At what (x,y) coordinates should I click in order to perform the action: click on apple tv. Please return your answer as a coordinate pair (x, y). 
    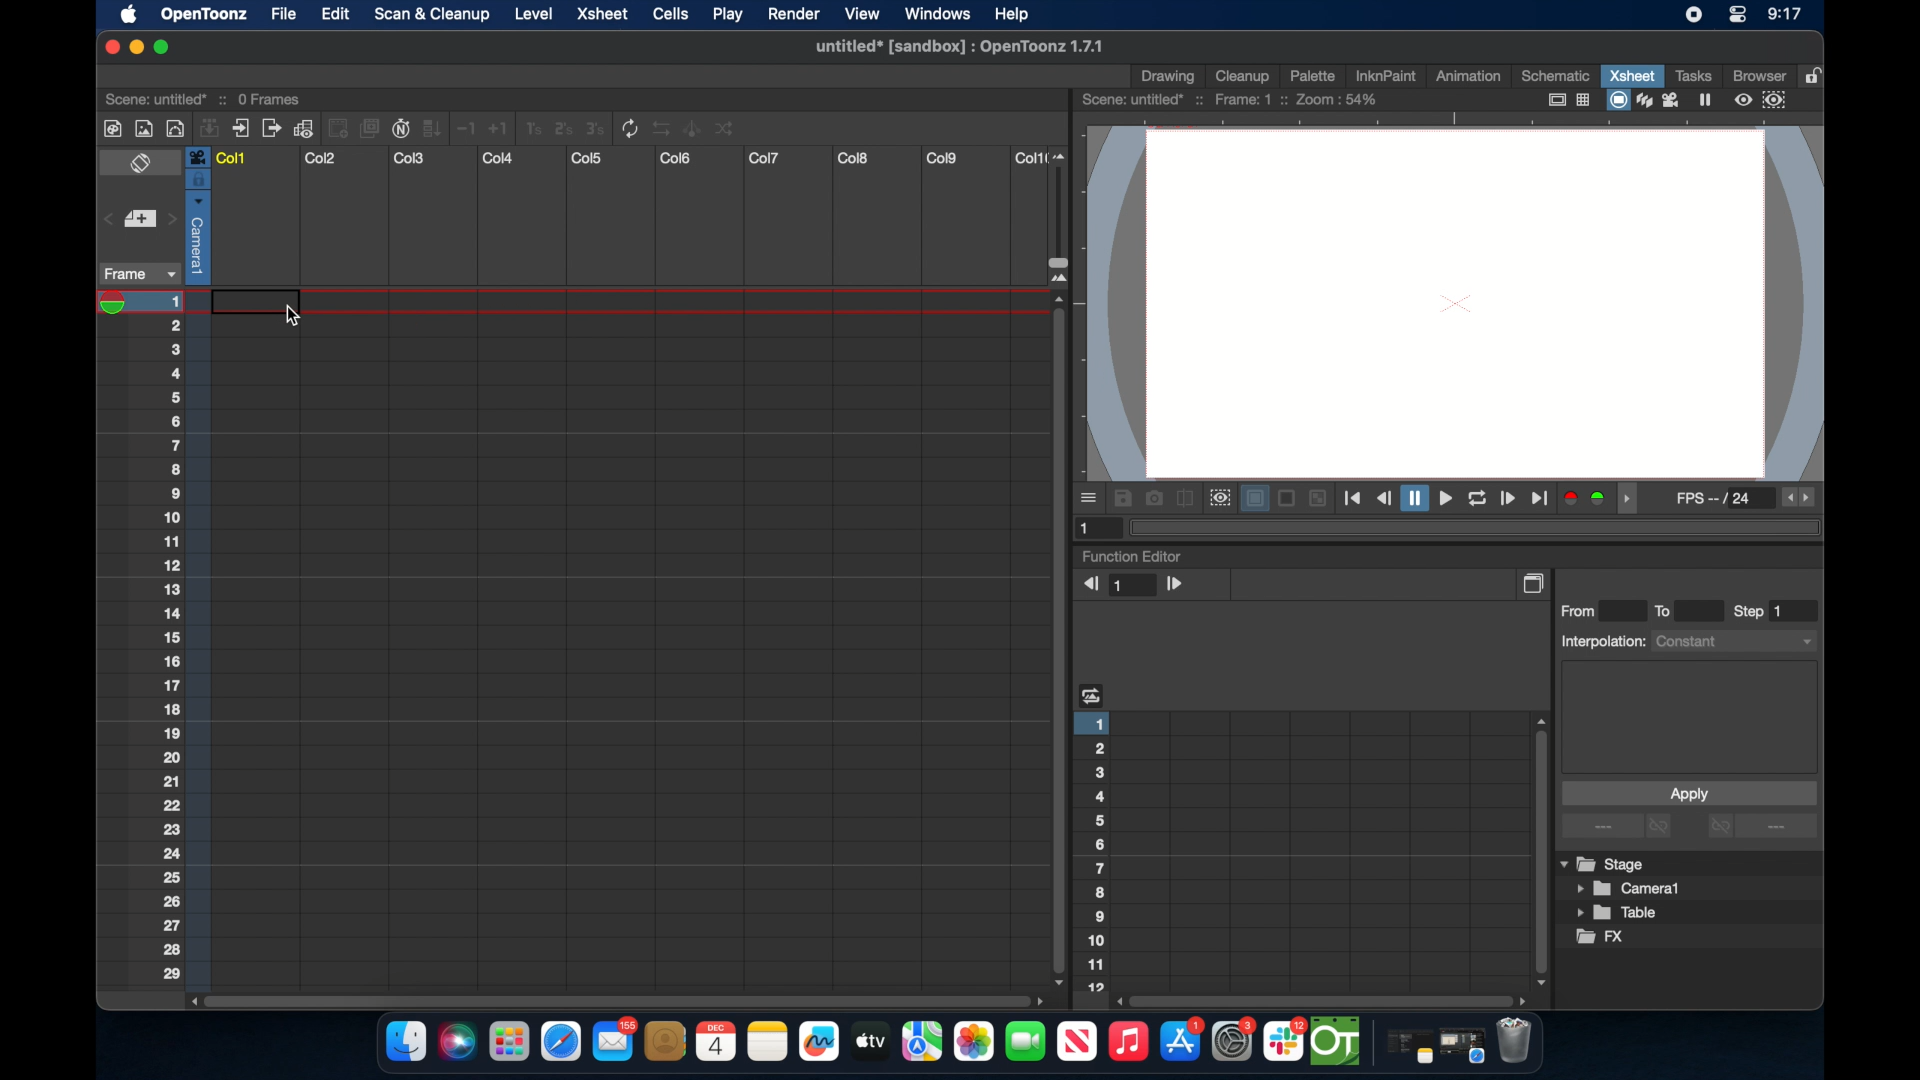
    Looking at the image, I should click on (1076, 1042).